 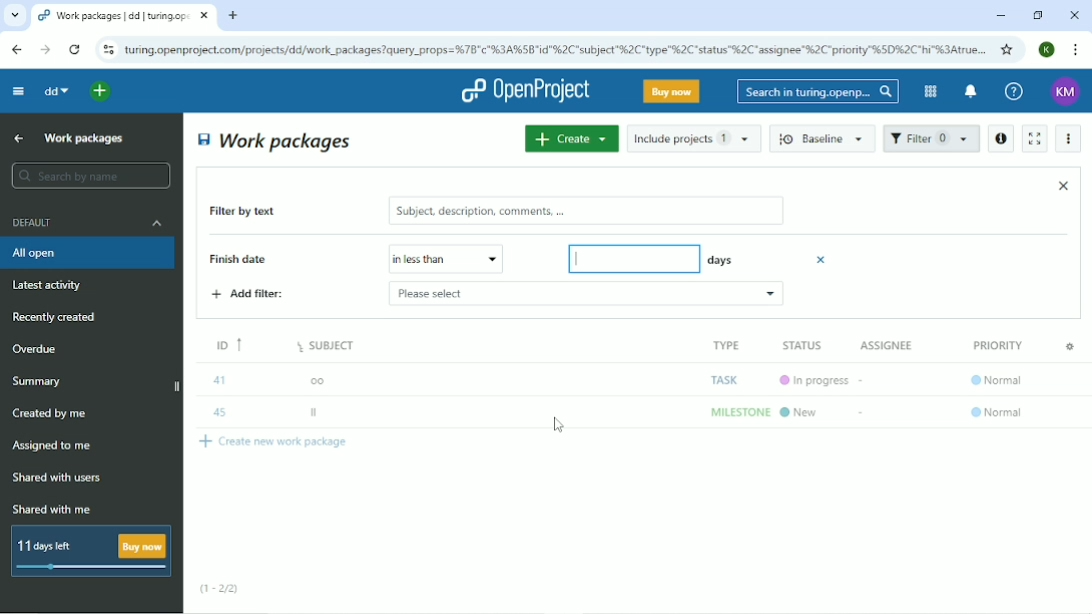 I want to click on Filter by text, so click(x=257, y=213).